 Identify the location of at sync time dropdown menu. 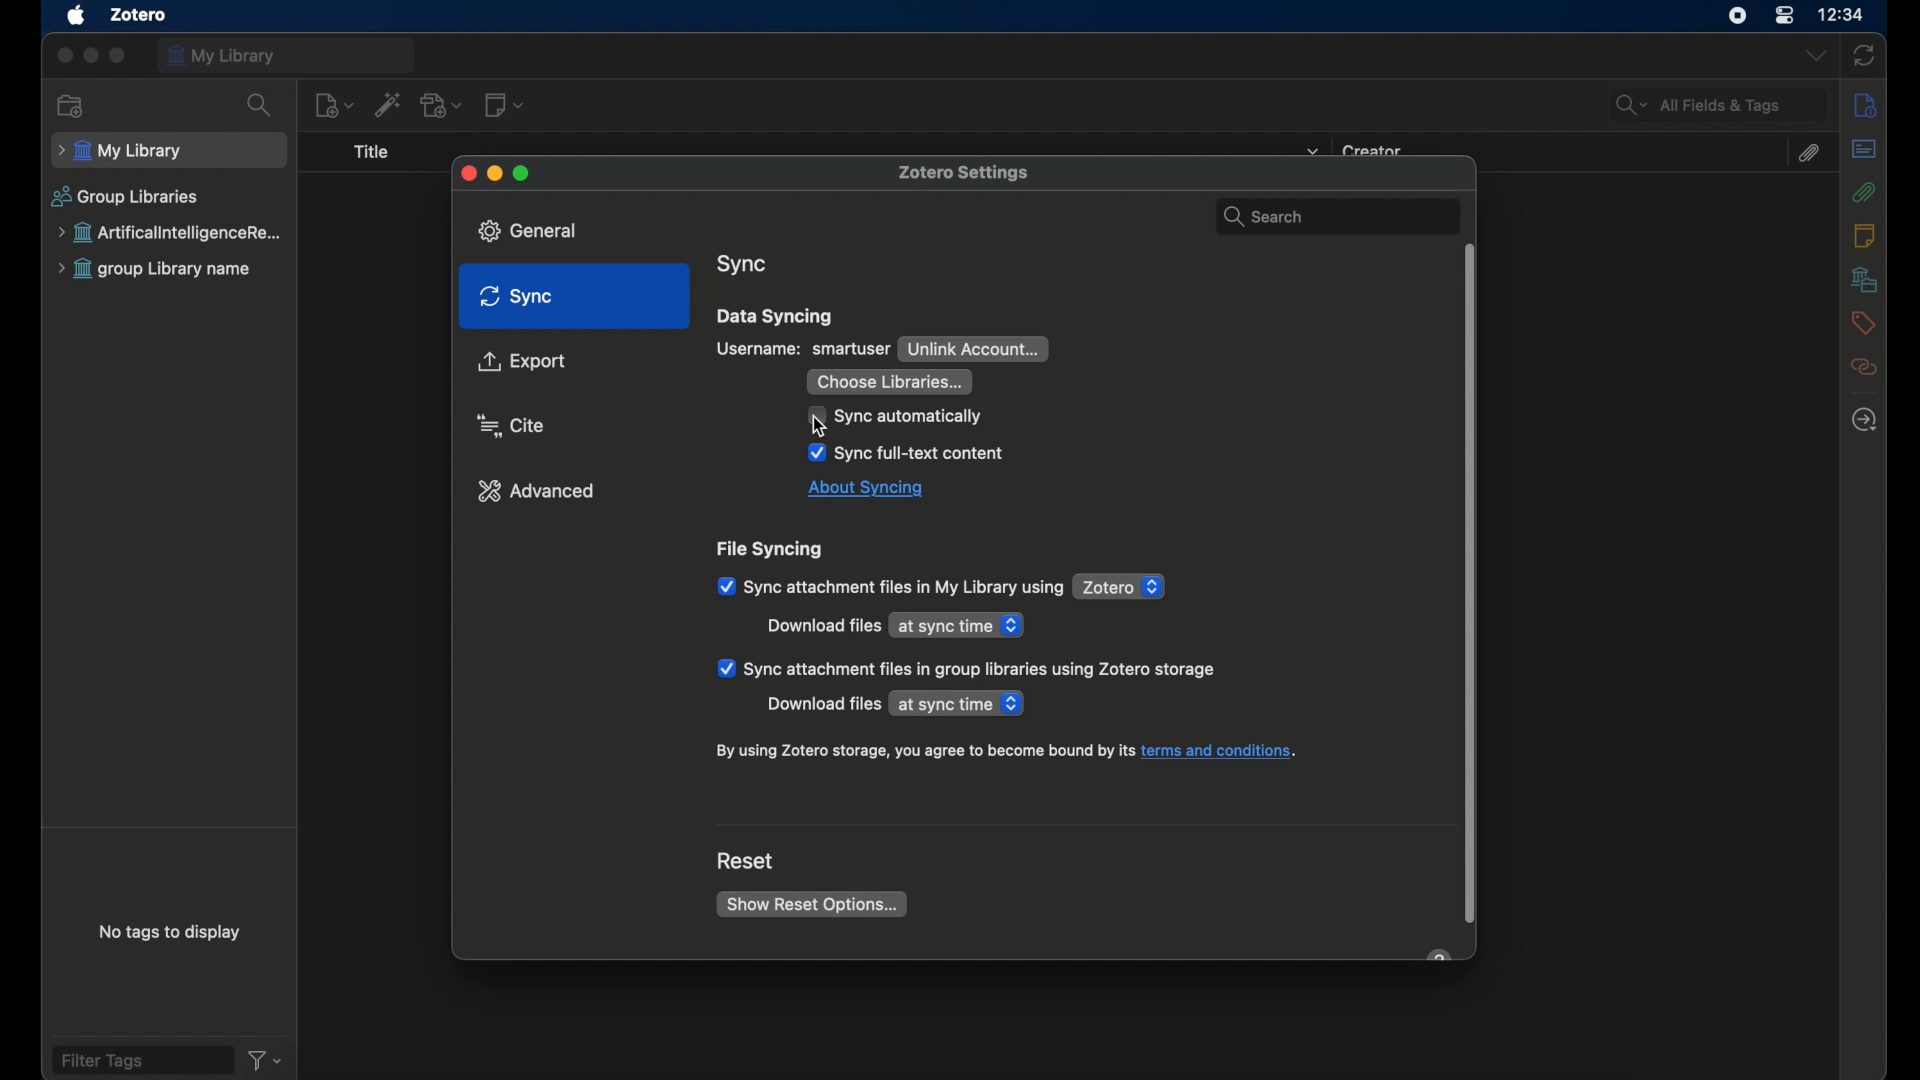
(960, 704).